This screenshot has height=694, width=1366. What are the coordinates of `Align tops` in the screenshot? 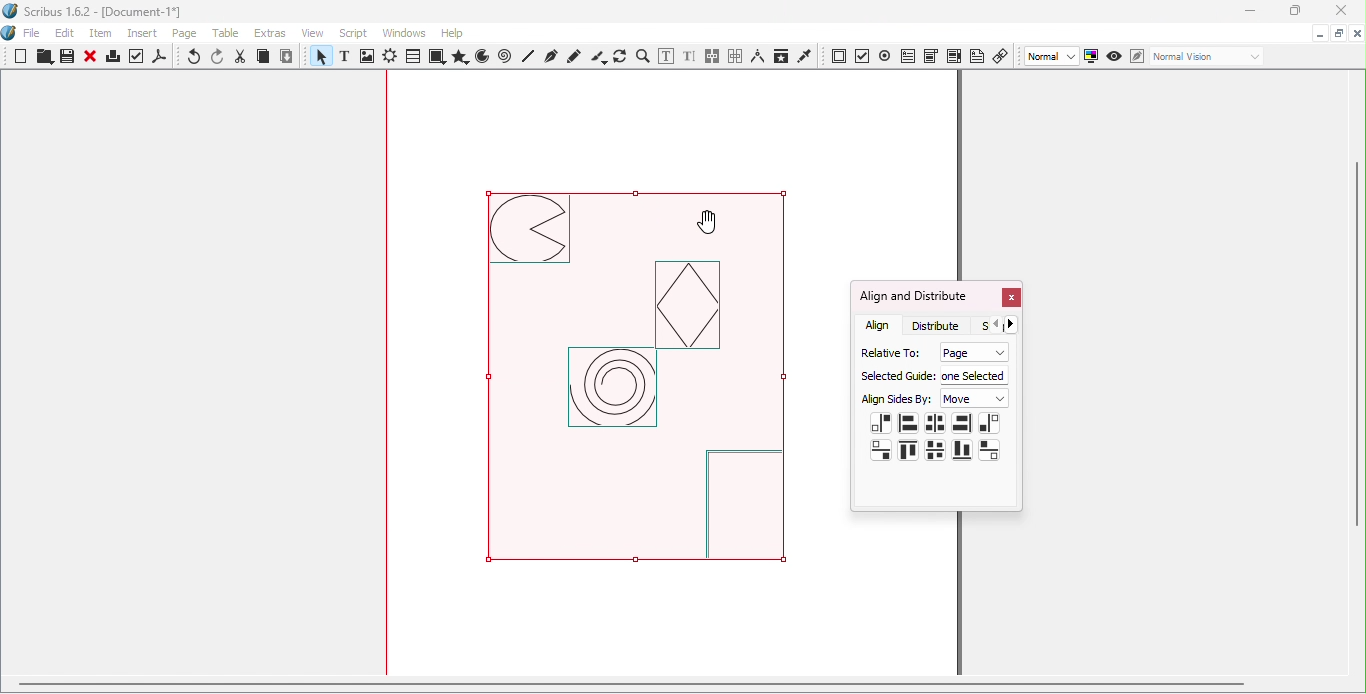 It's located at (908, 452).